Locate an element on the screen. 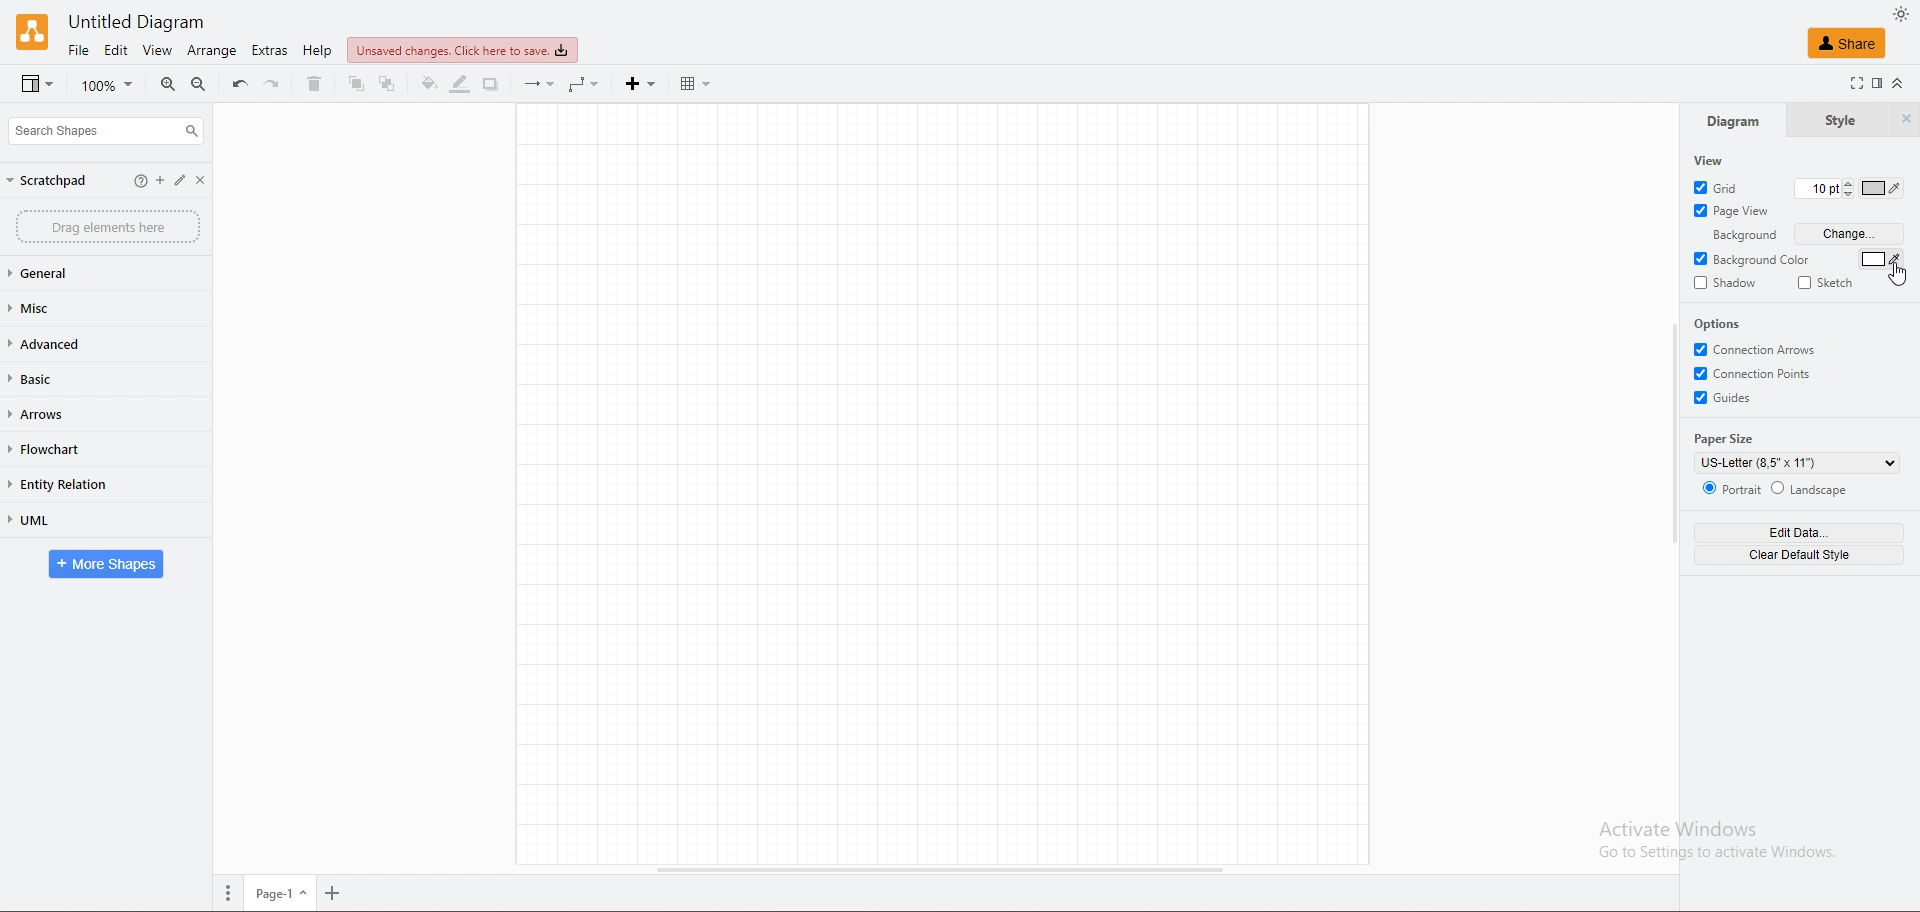 The image size is (1920, 912). edit data is located at coordinates (1799, 532).